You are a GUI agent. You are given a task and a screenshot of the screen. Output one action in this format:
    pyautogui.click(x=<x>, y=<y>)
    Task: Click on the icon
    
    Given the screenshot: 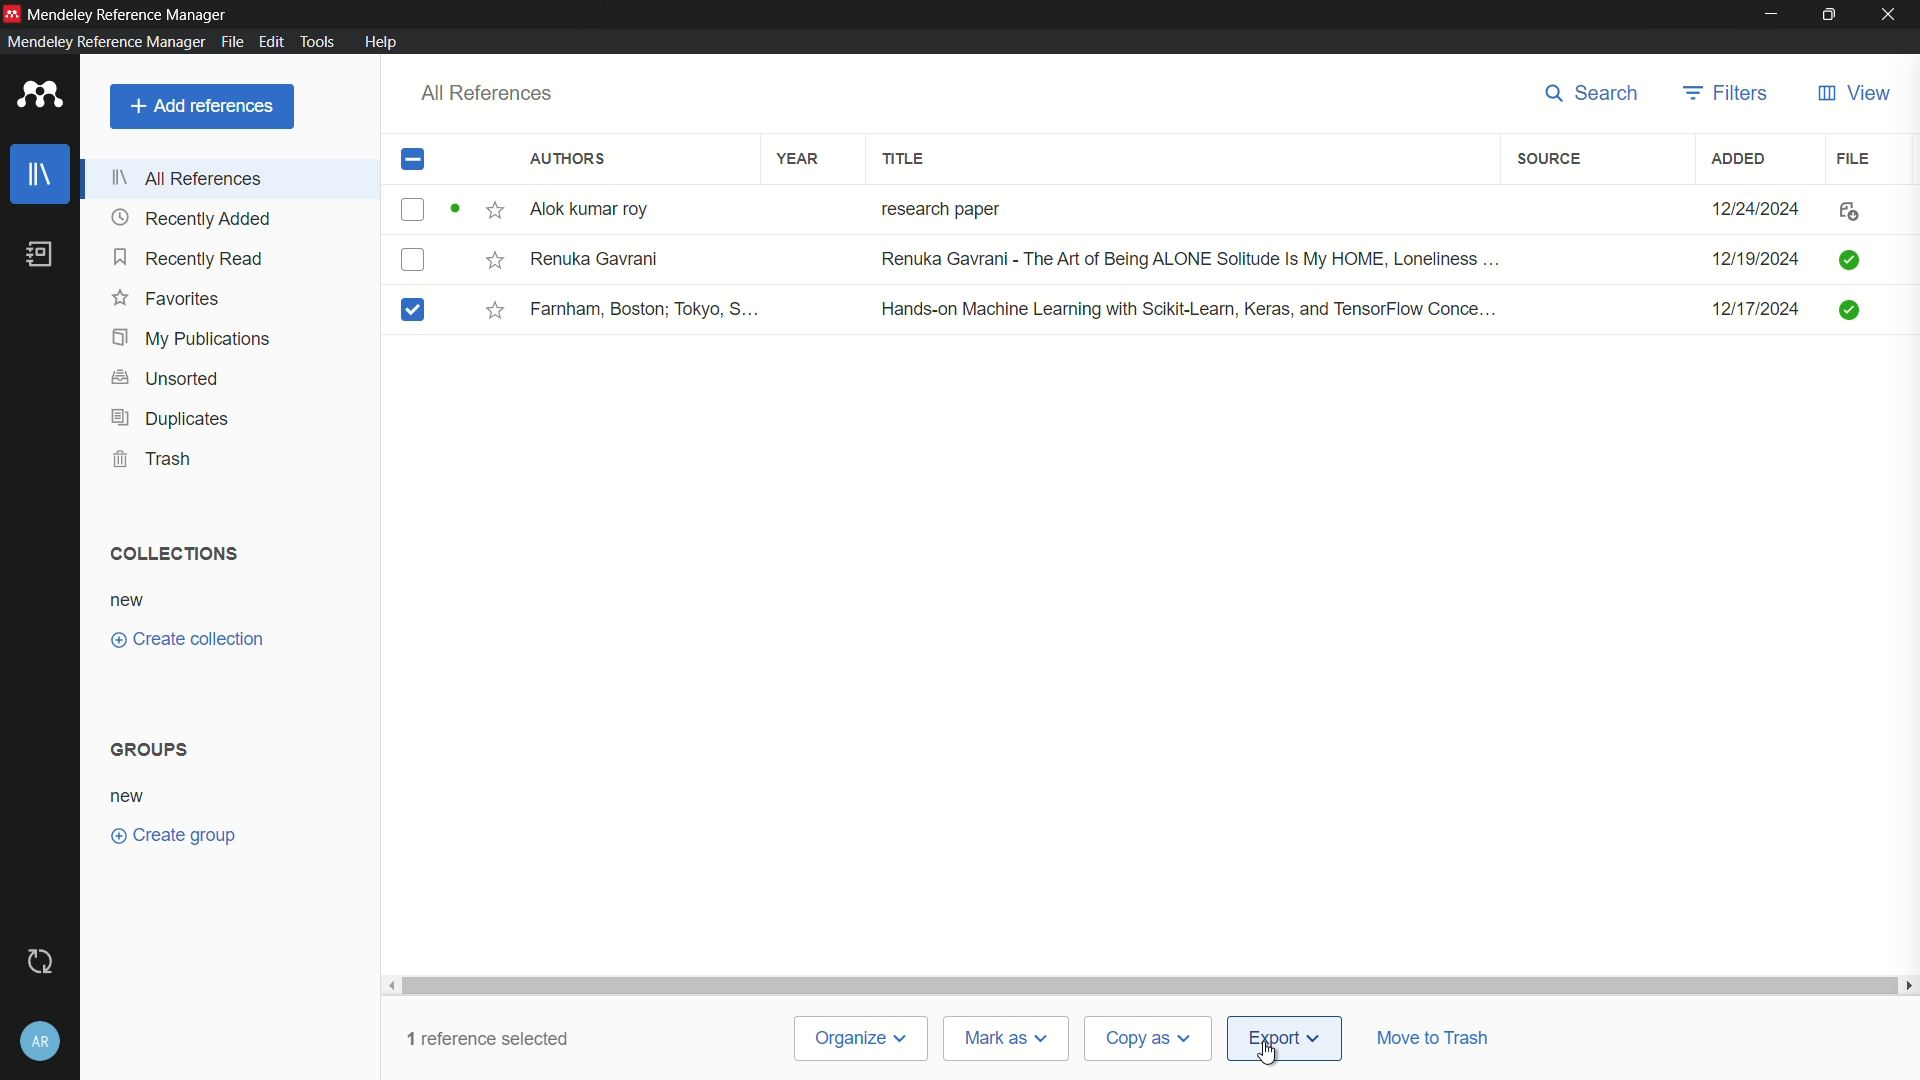 What is the action you would take?
    pyautogui.click(x=1845, y=312)
    